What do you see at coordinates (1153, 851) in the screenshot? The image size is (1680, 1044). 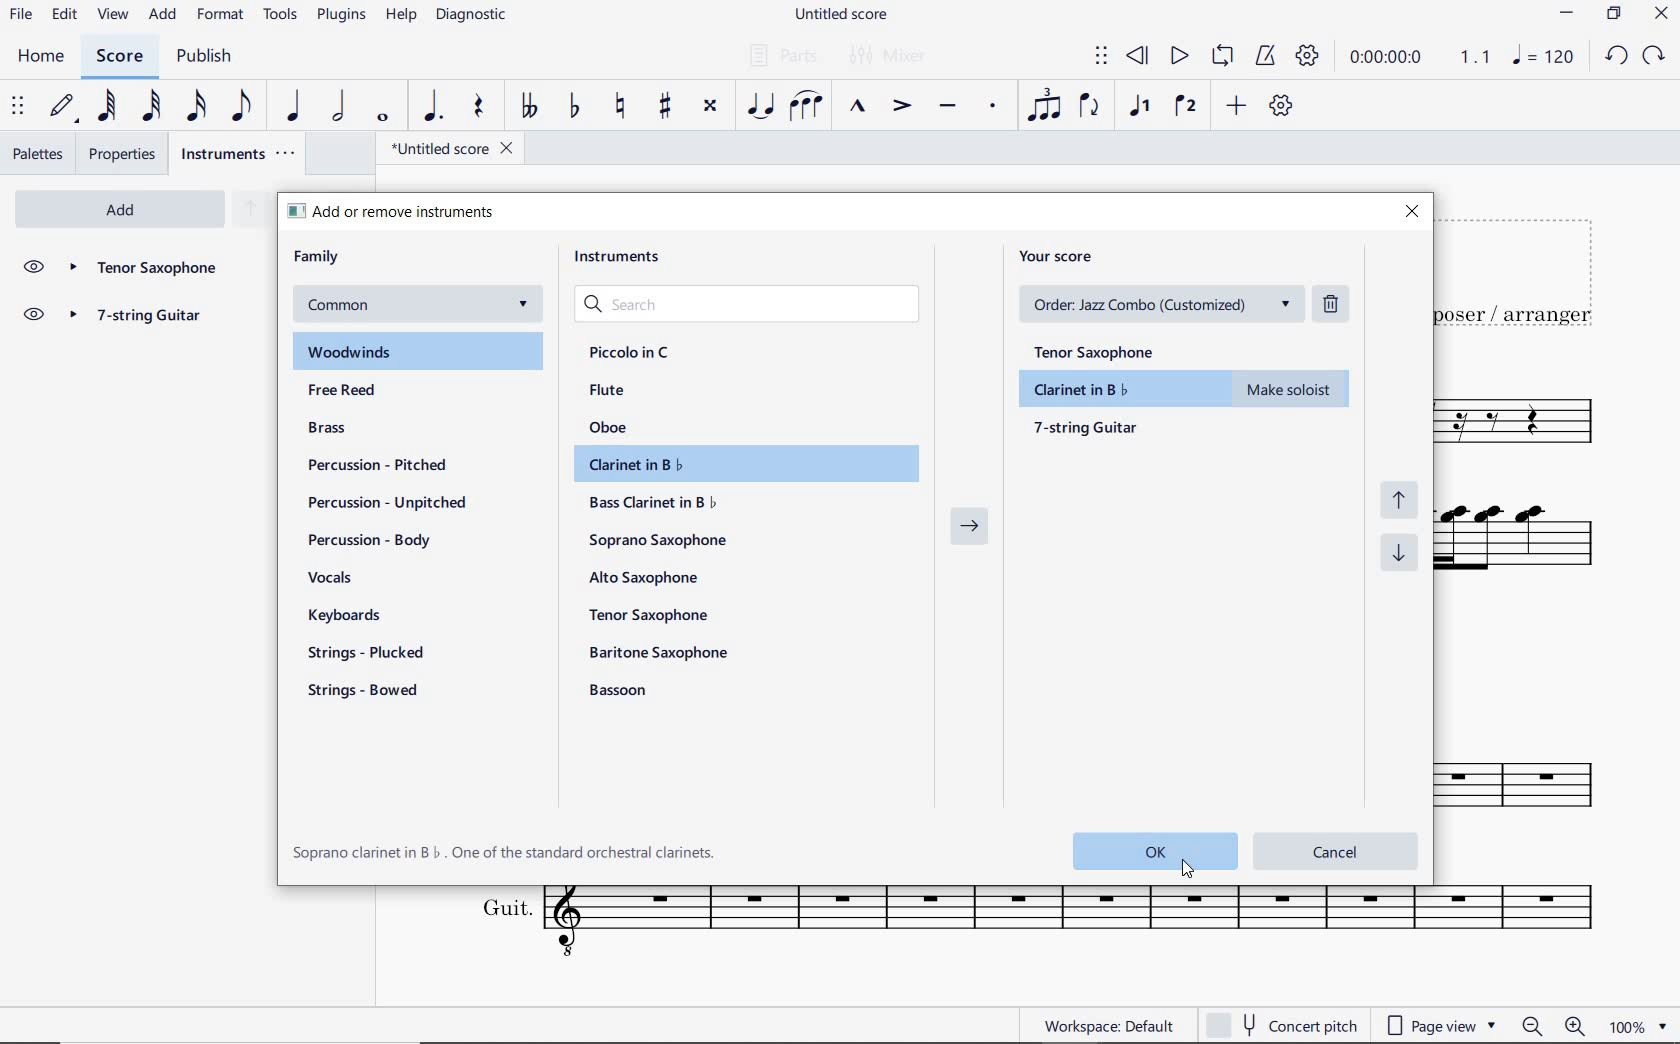 I see `ok` at bounding box center [1153, 851].